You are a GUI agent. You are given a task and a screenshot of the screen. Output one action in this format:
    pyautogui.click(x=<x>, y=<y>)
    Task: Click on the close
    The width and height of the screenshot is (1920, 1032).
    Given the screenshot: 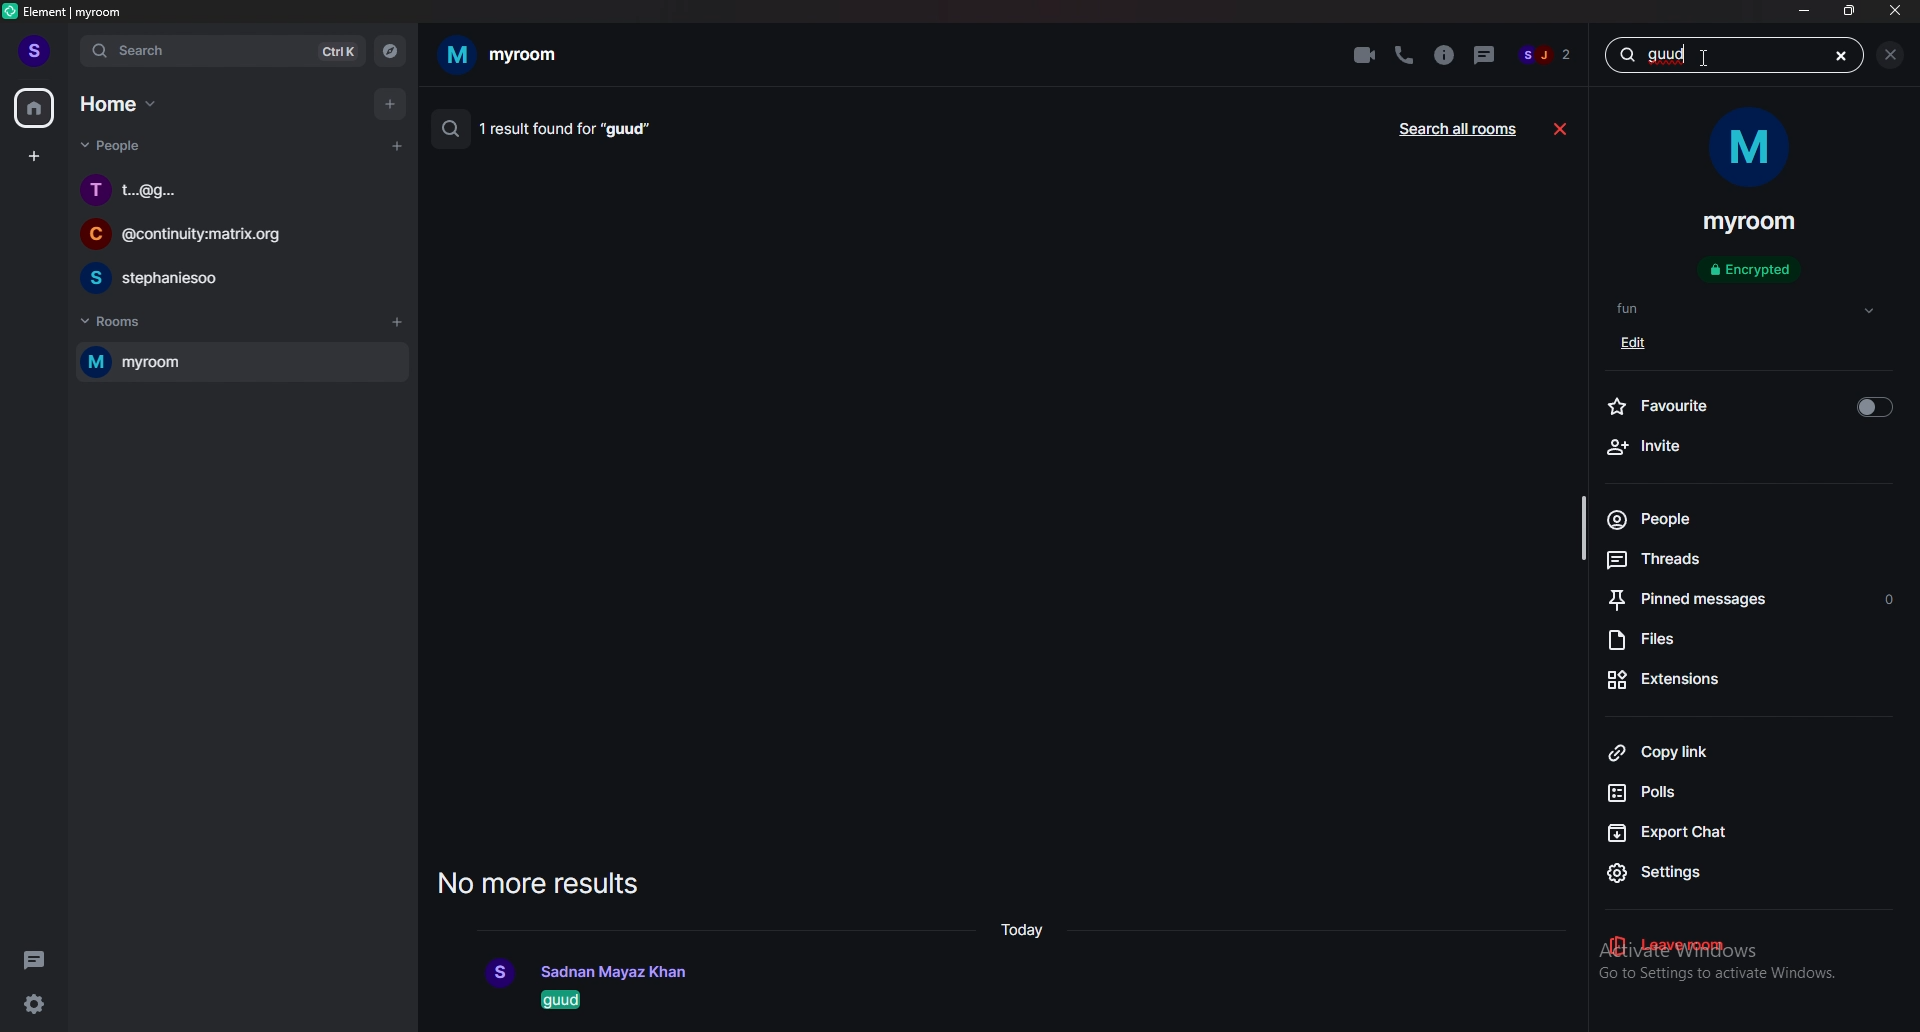 What is the action you would take?
    pyautogui.click(x=1899, y=12)
    